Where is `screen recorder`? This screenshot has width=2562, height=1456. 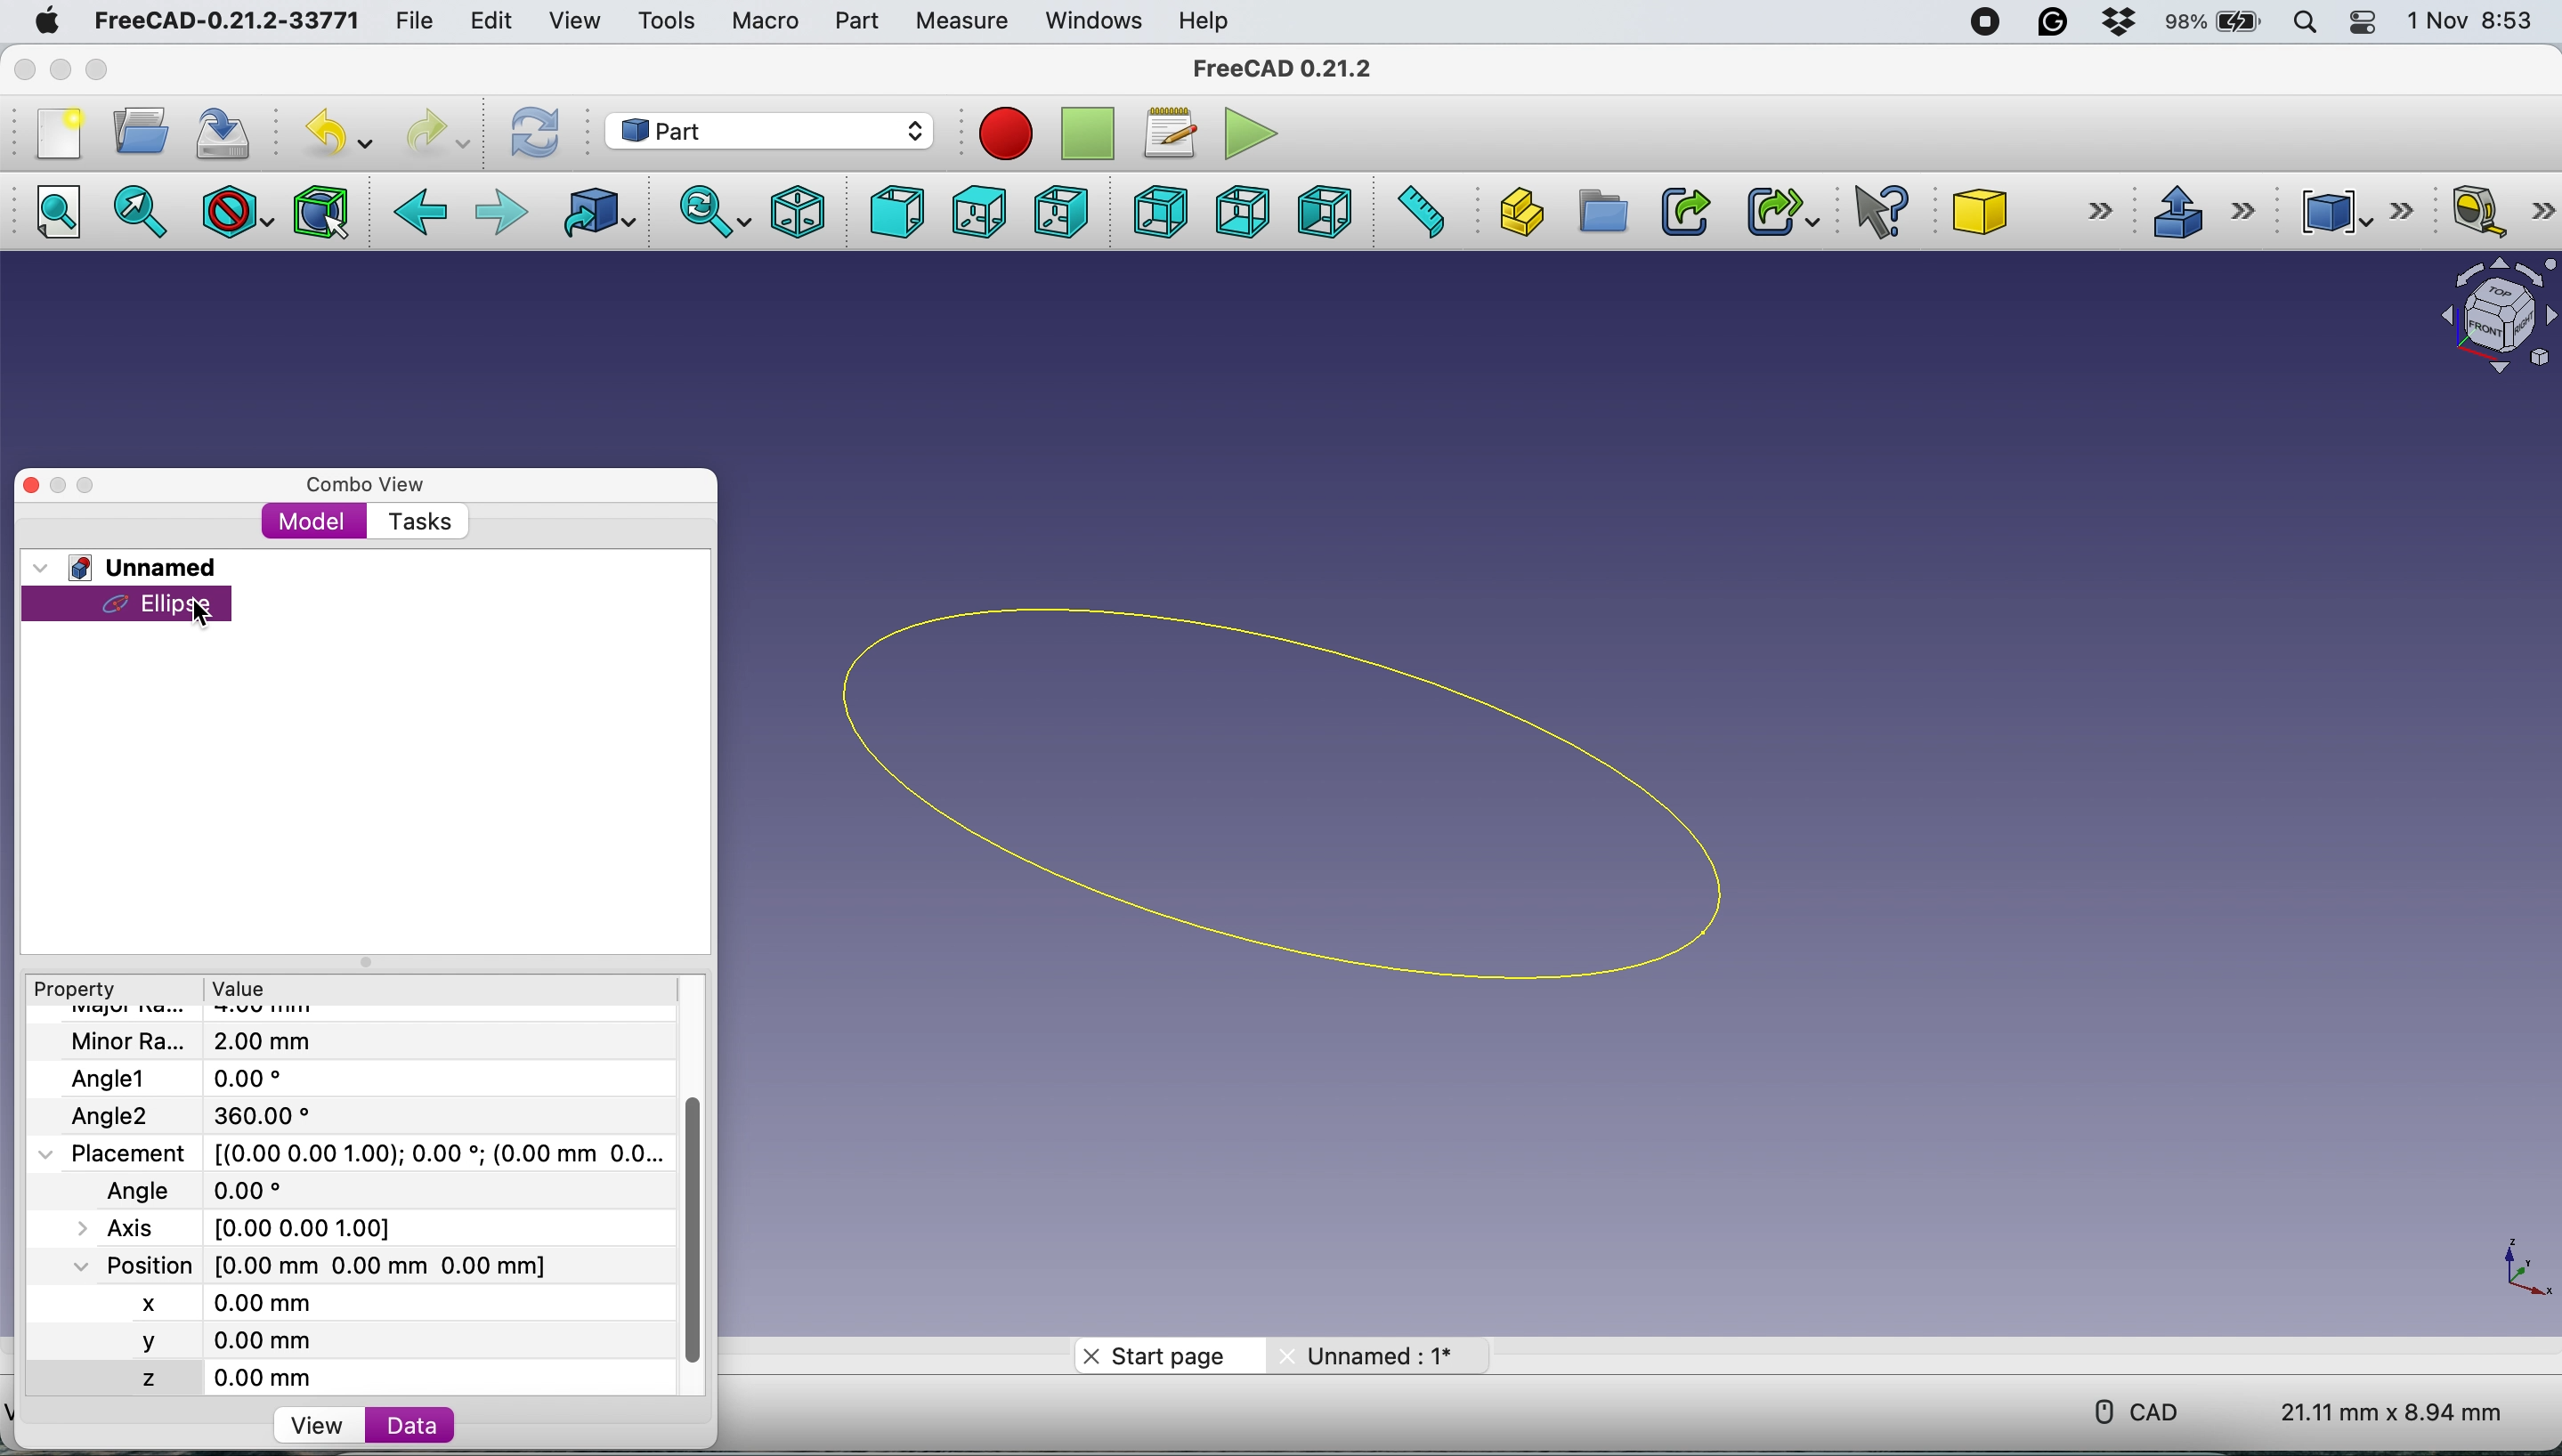 screen recorder is located at coordinates (1988, 21).